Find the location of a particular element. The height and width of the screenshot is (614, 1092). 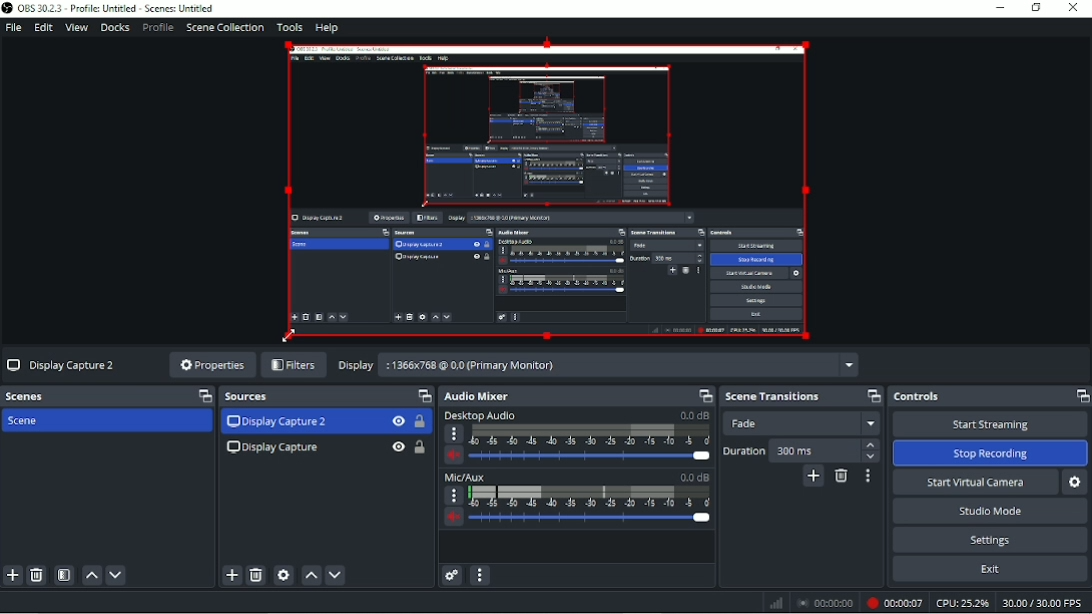

Open scene filters is located at coordinates (65, 575).